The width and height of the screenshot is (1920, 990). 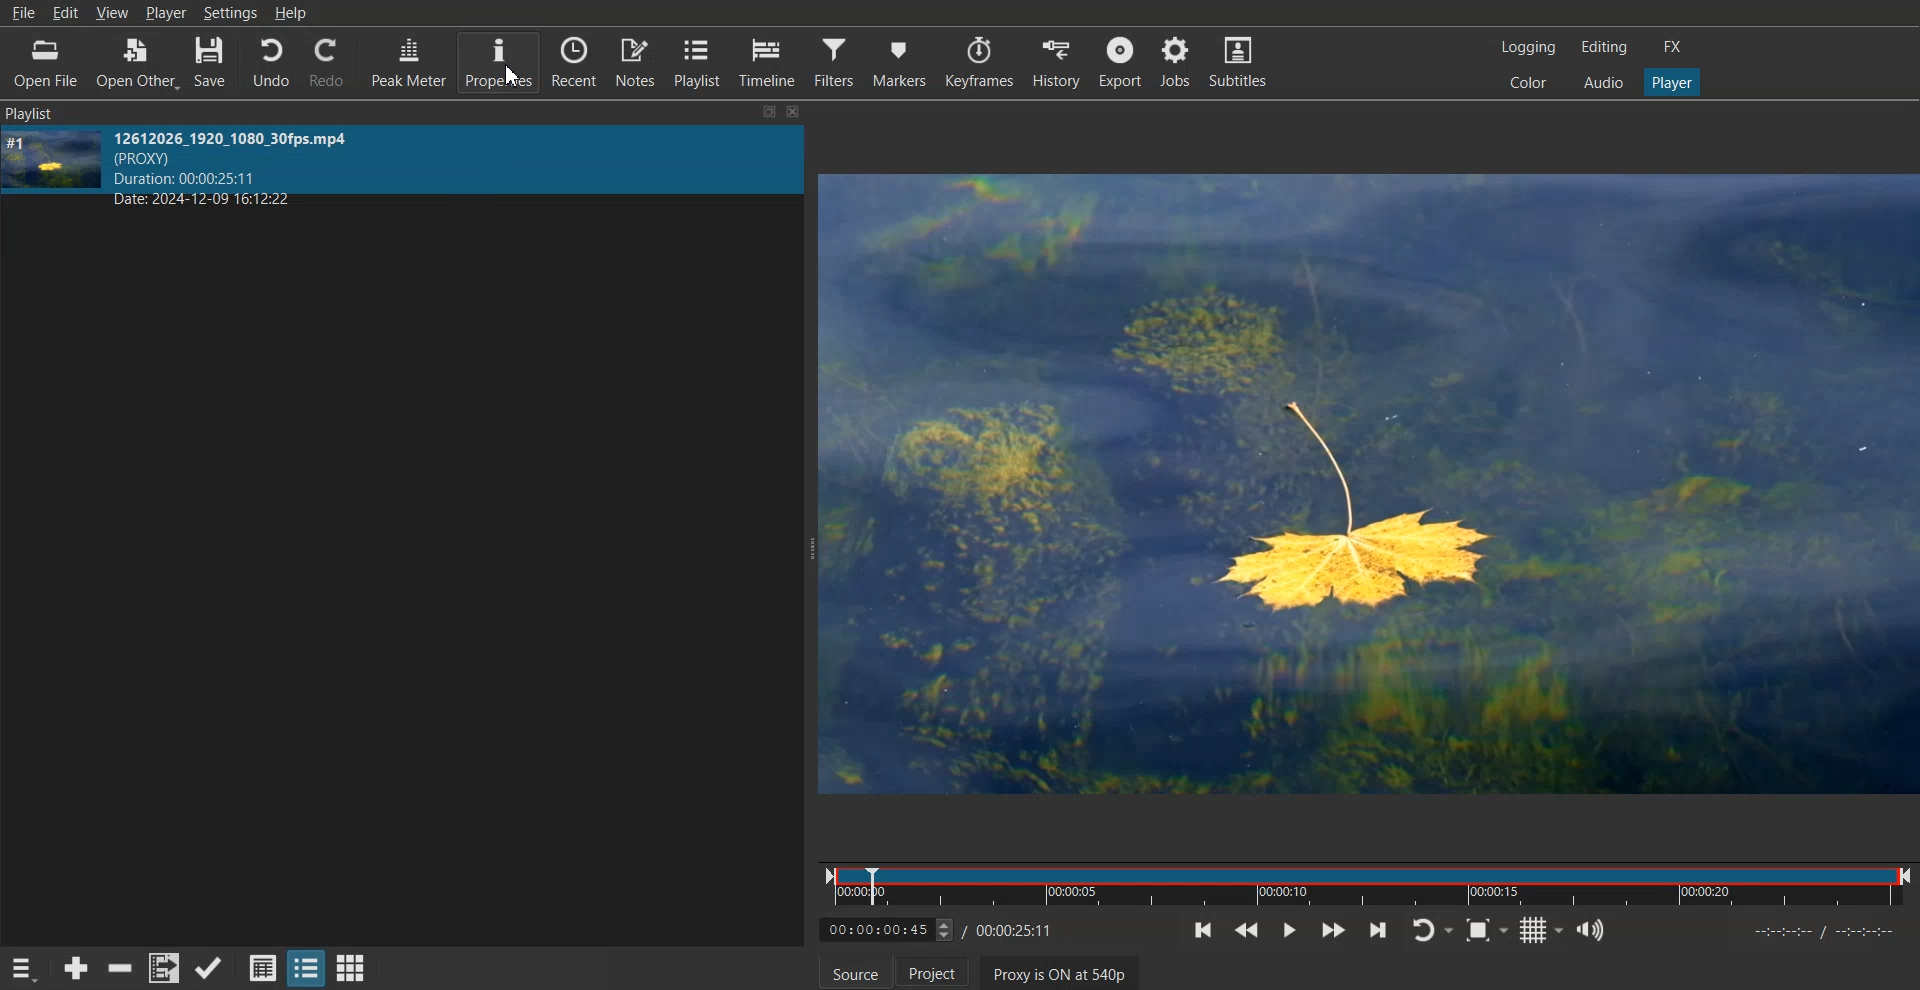 What do you see at coordinates (887, 929) in the screenshot?
I see `Video Time adjuster` at bounding box center [887, 929].